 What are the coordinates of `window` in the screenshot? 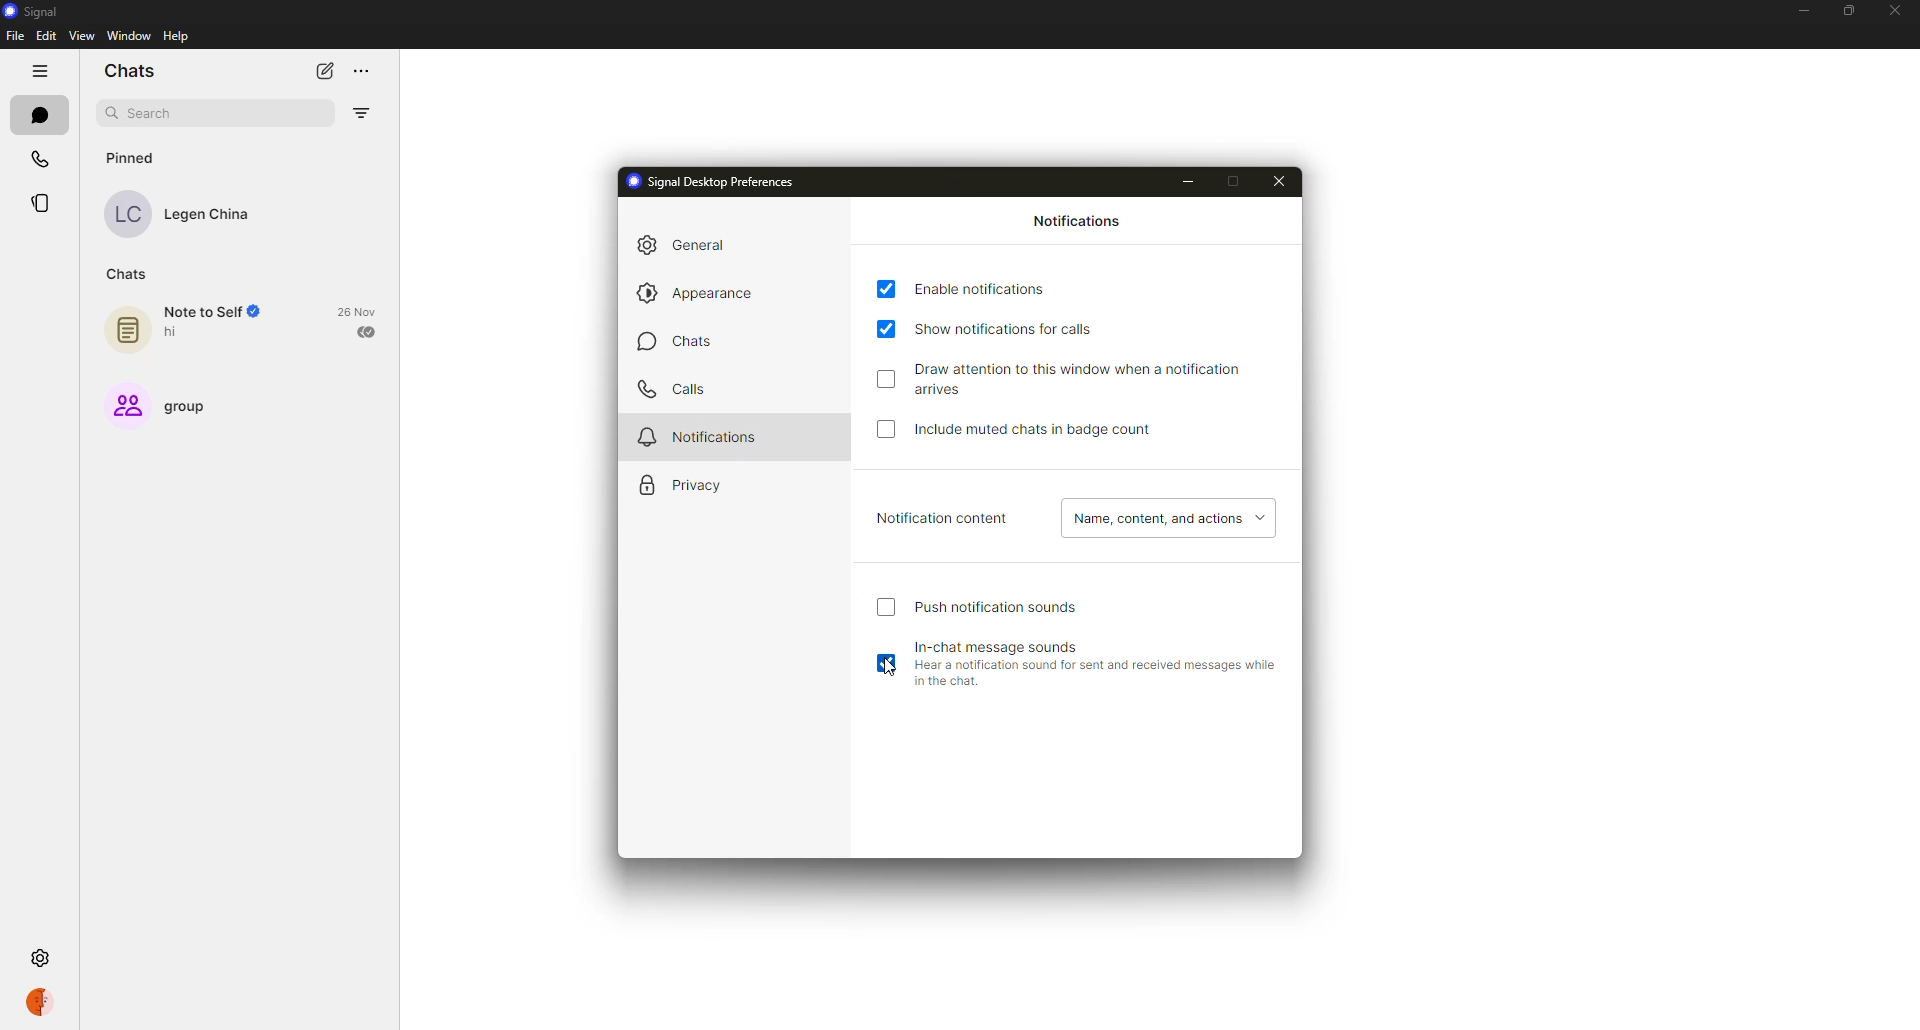 It's located at (129, 37).